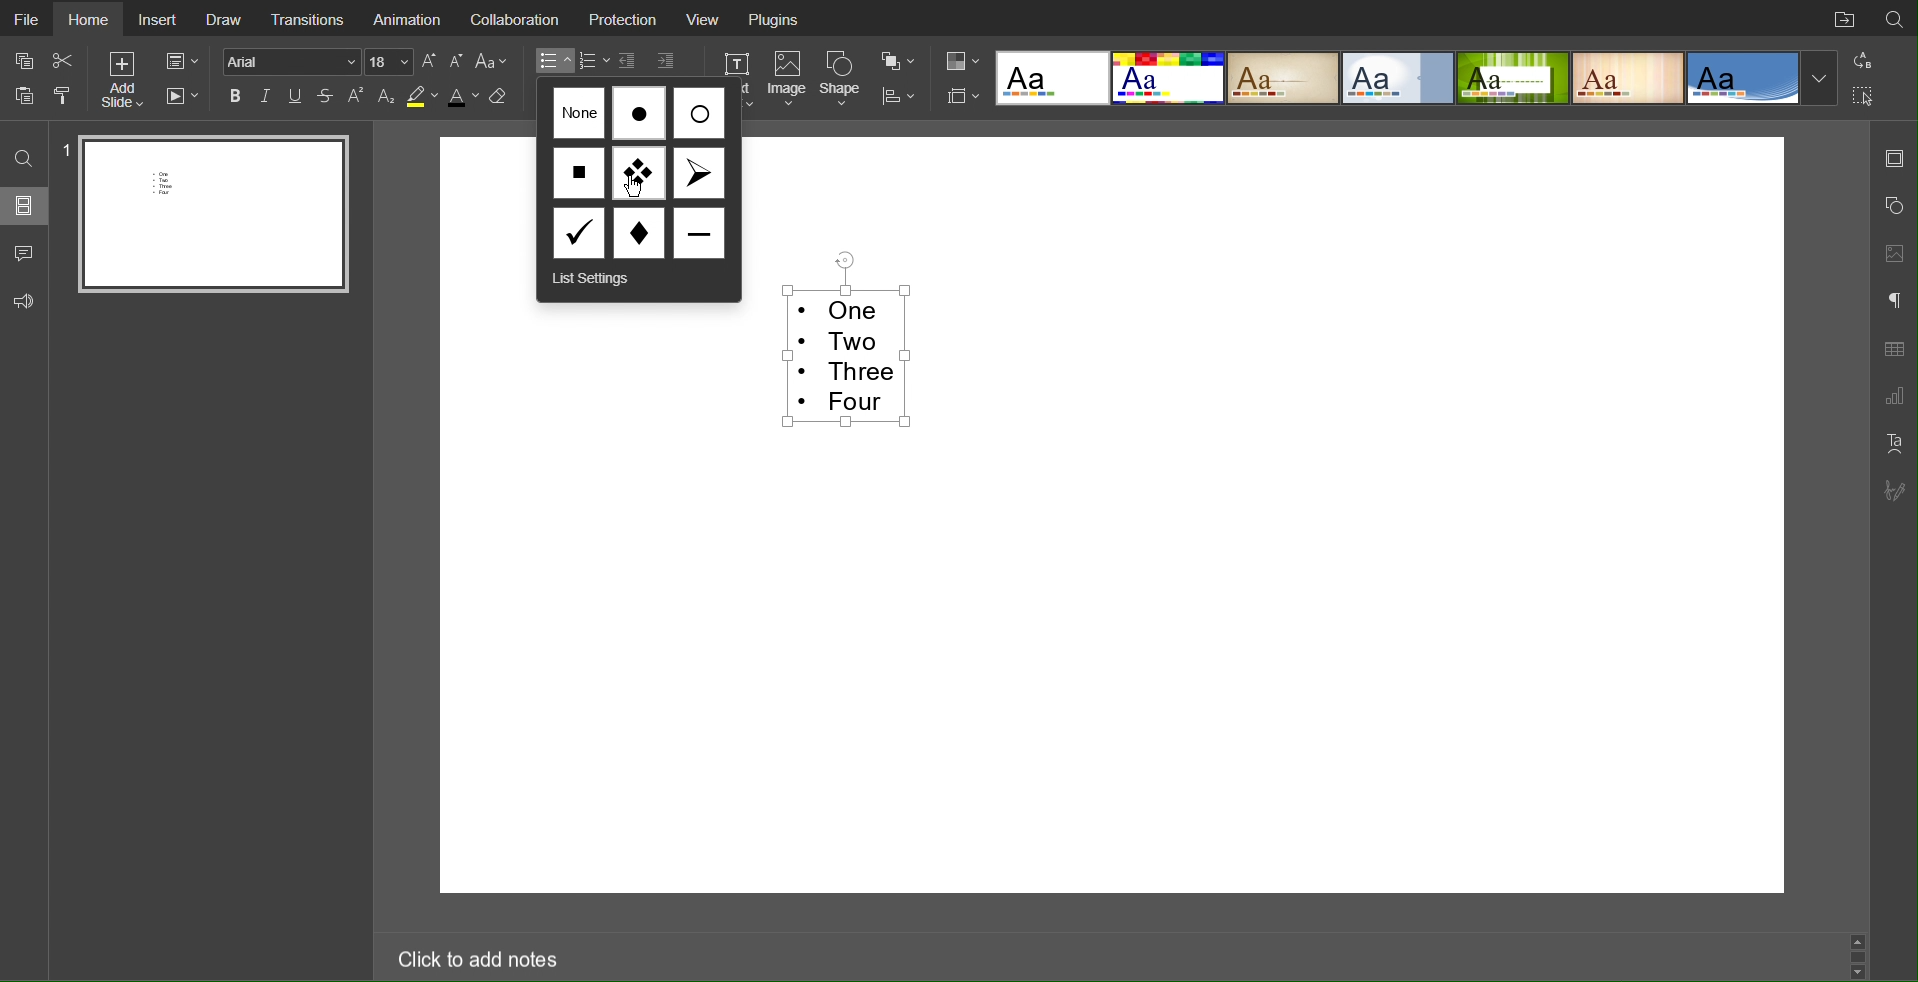  Describe the element at coordinates (46, 79) in the screenshot. I see `Cut Copy Paste Options` at that location.